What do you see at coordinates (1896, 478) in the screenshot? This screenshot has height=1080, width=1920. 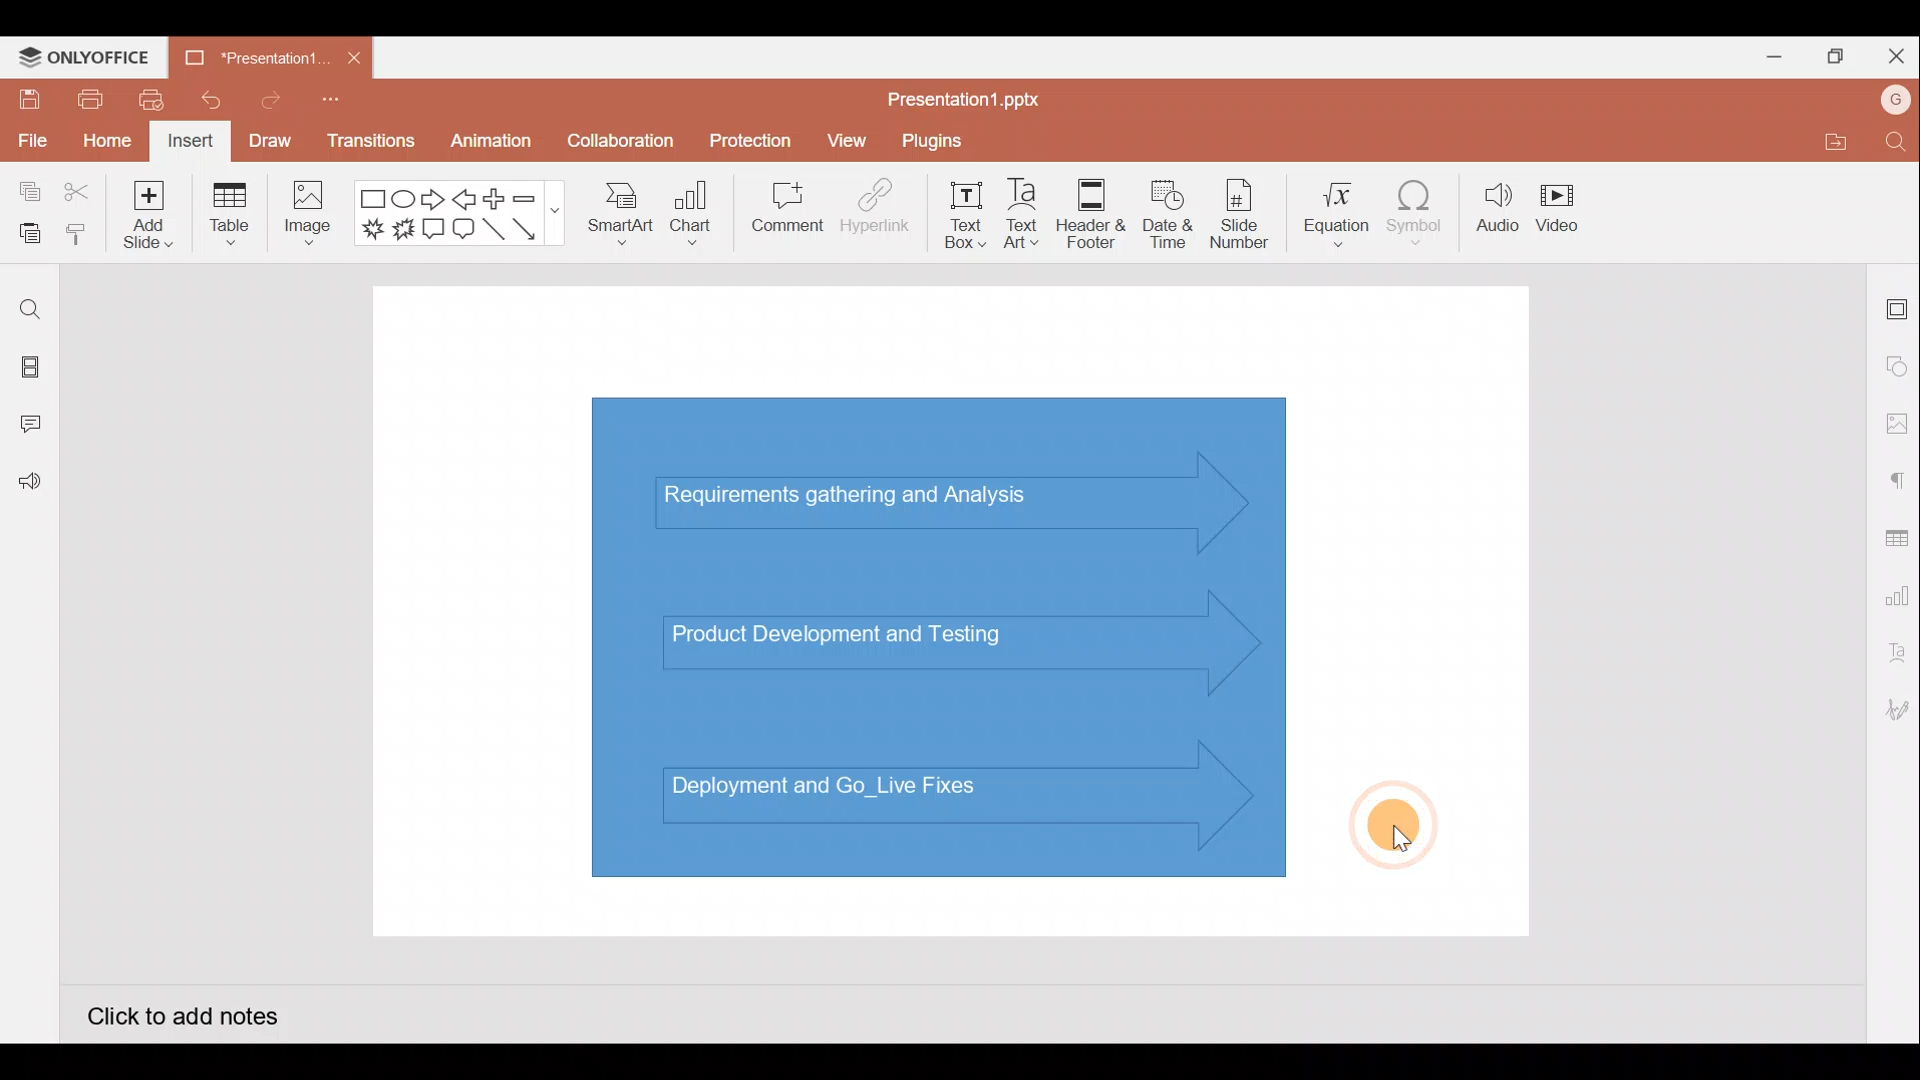 I see `Paragraph settings` at bounding box center [1896, 478].